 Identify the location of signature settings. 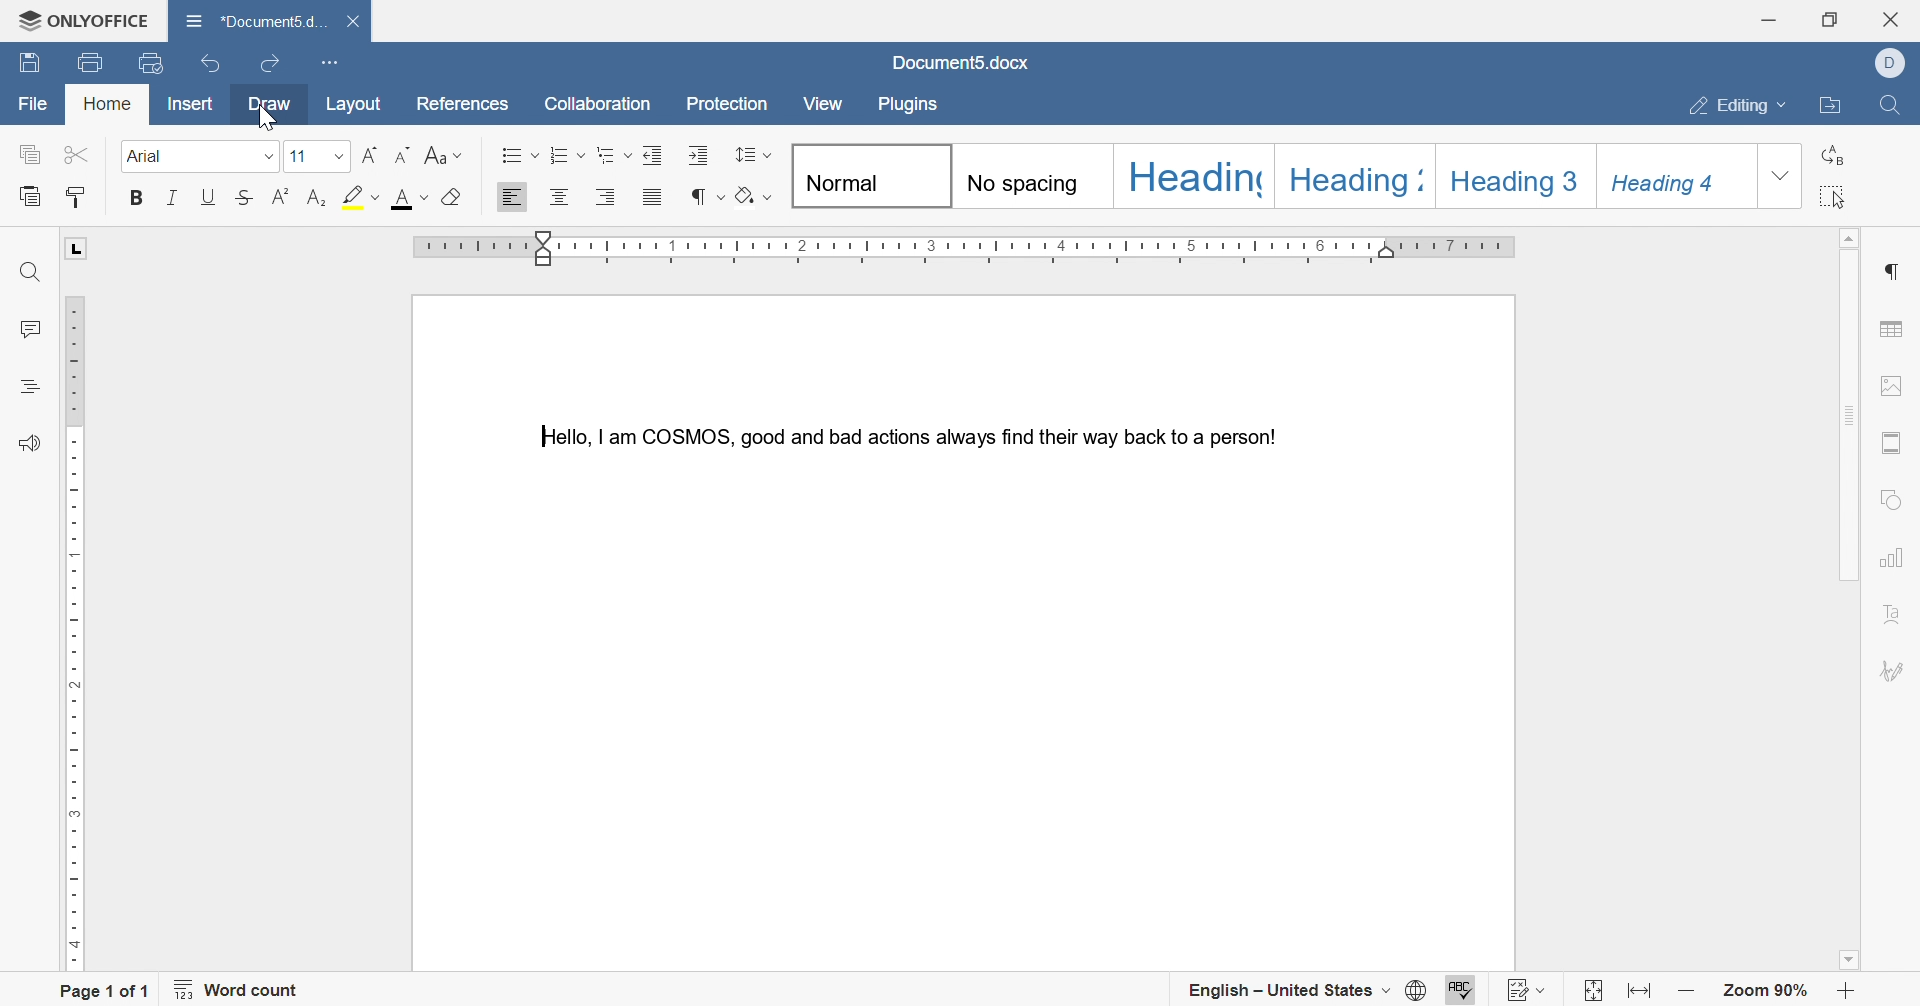
(1896, 673).